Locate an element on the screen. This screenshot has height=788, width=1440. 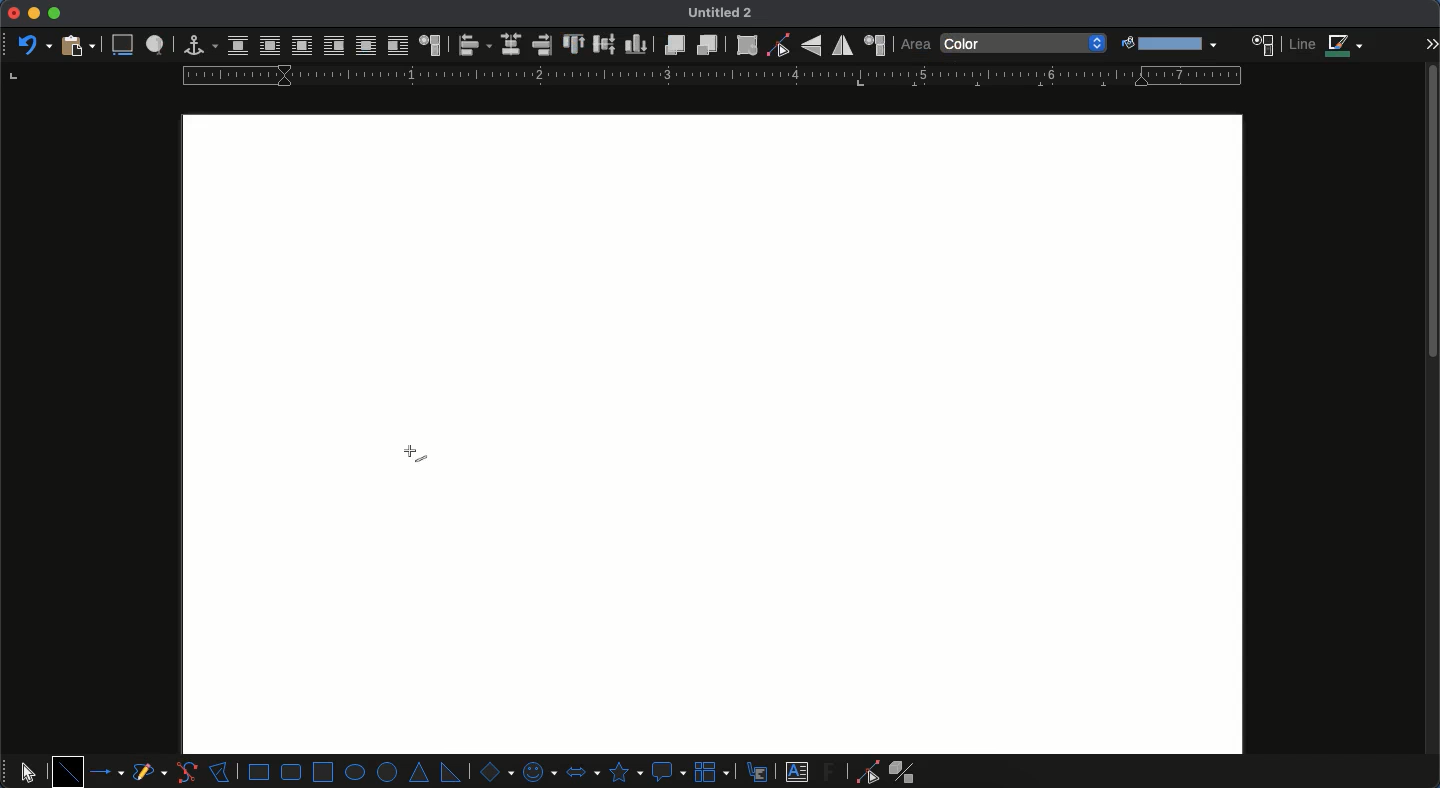
back one is located at coordinates (705, 44).